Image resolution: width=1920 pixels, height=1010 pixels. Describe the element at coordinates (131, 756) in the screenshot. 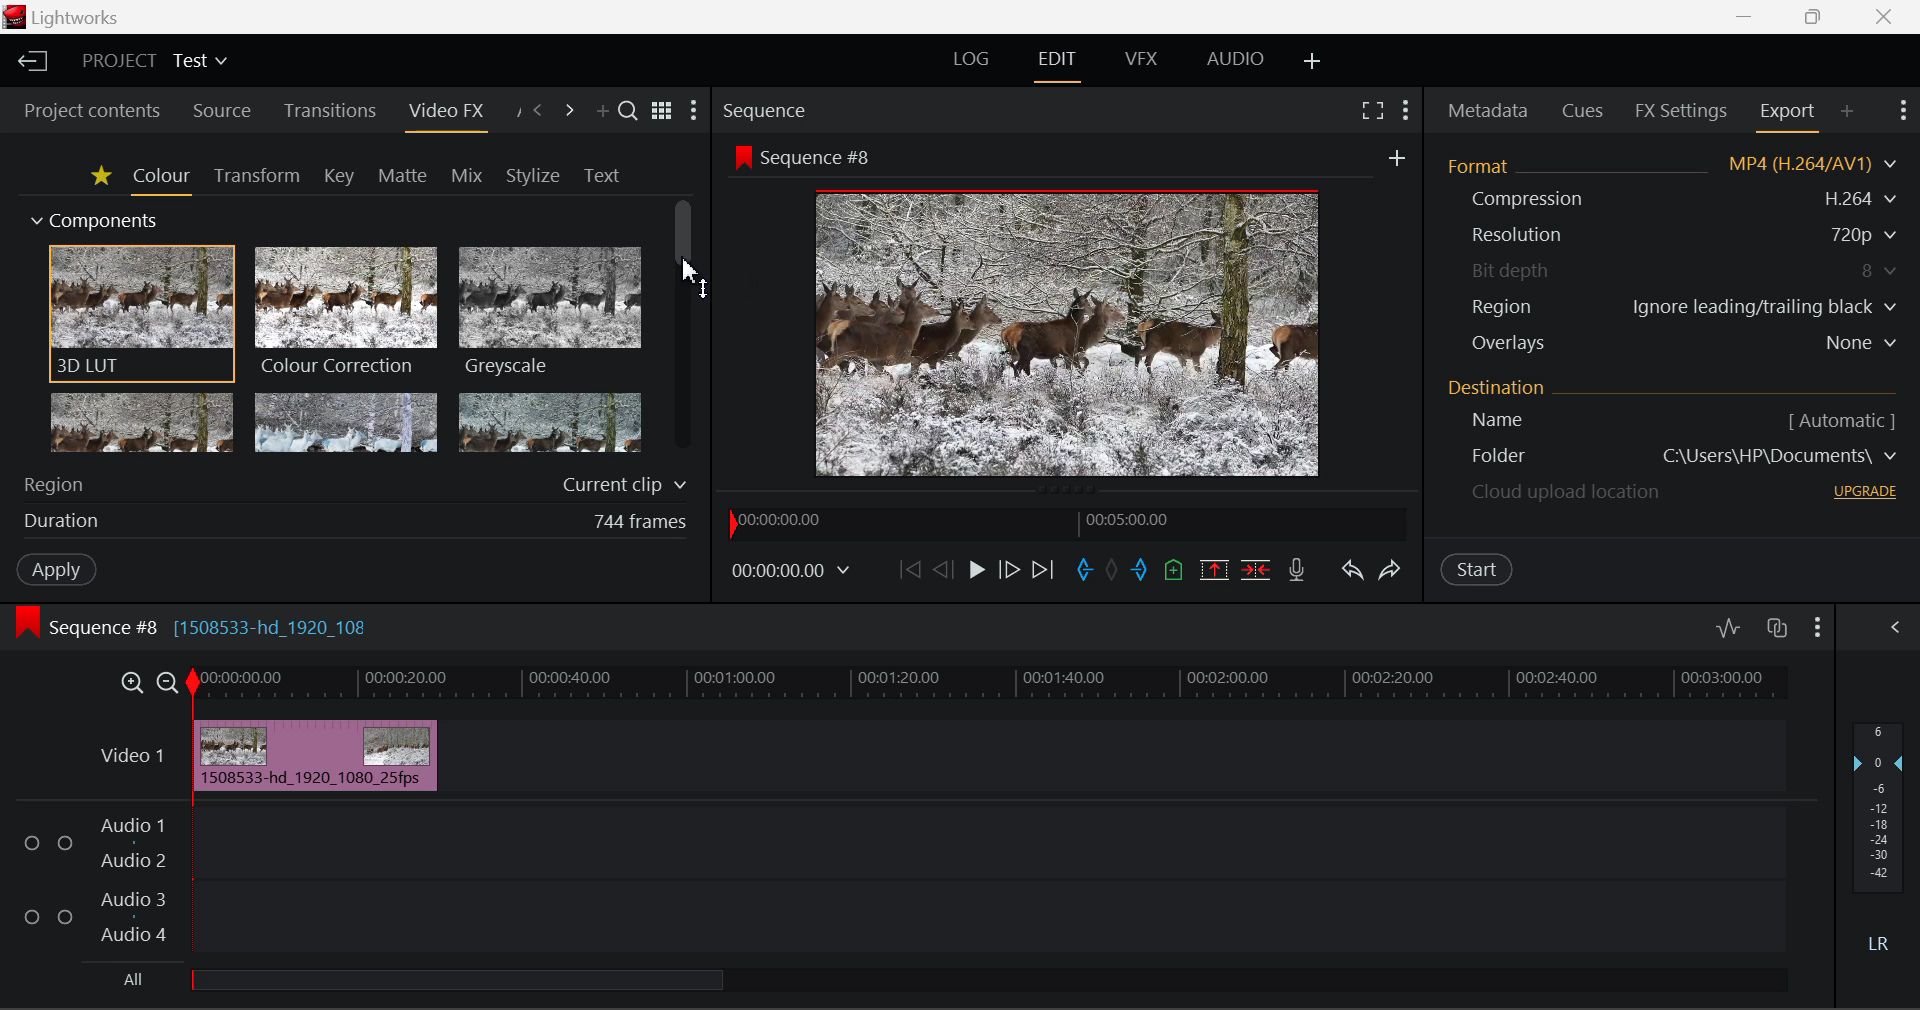

I see `Video 1` at that location.